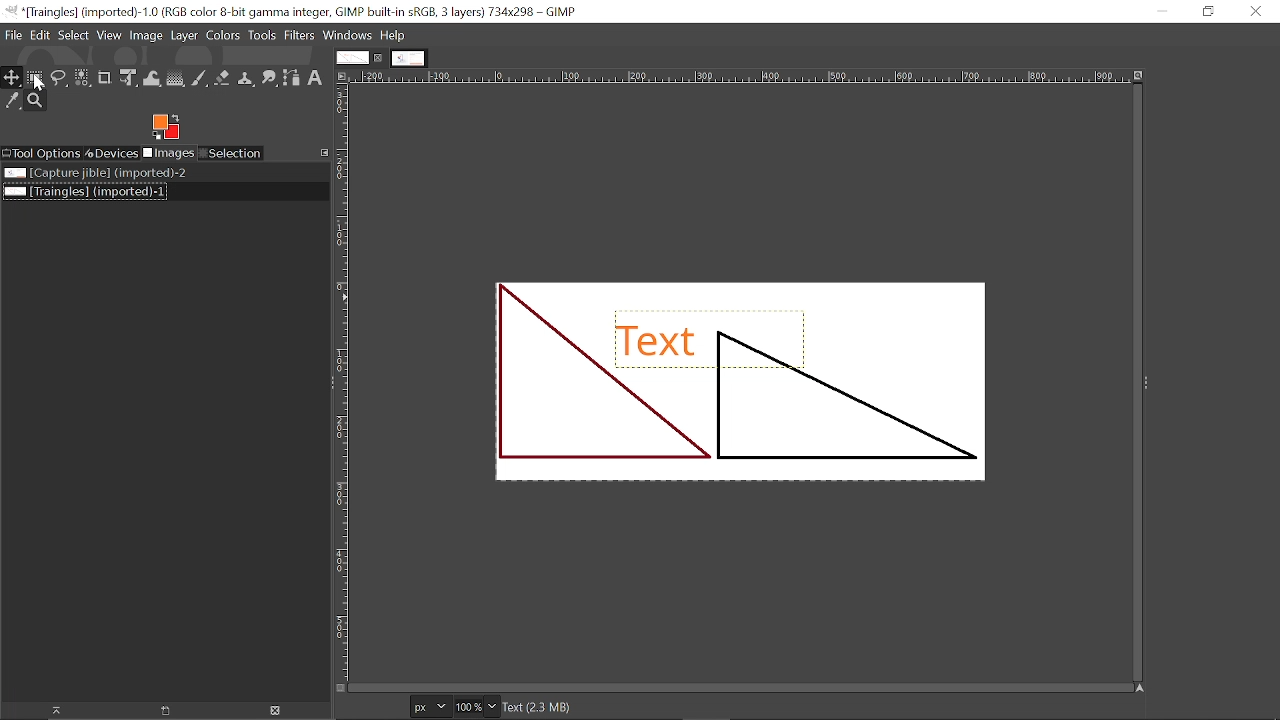 The image size is (1280, 720). I want to click on Minimize, so click(1157, 11).